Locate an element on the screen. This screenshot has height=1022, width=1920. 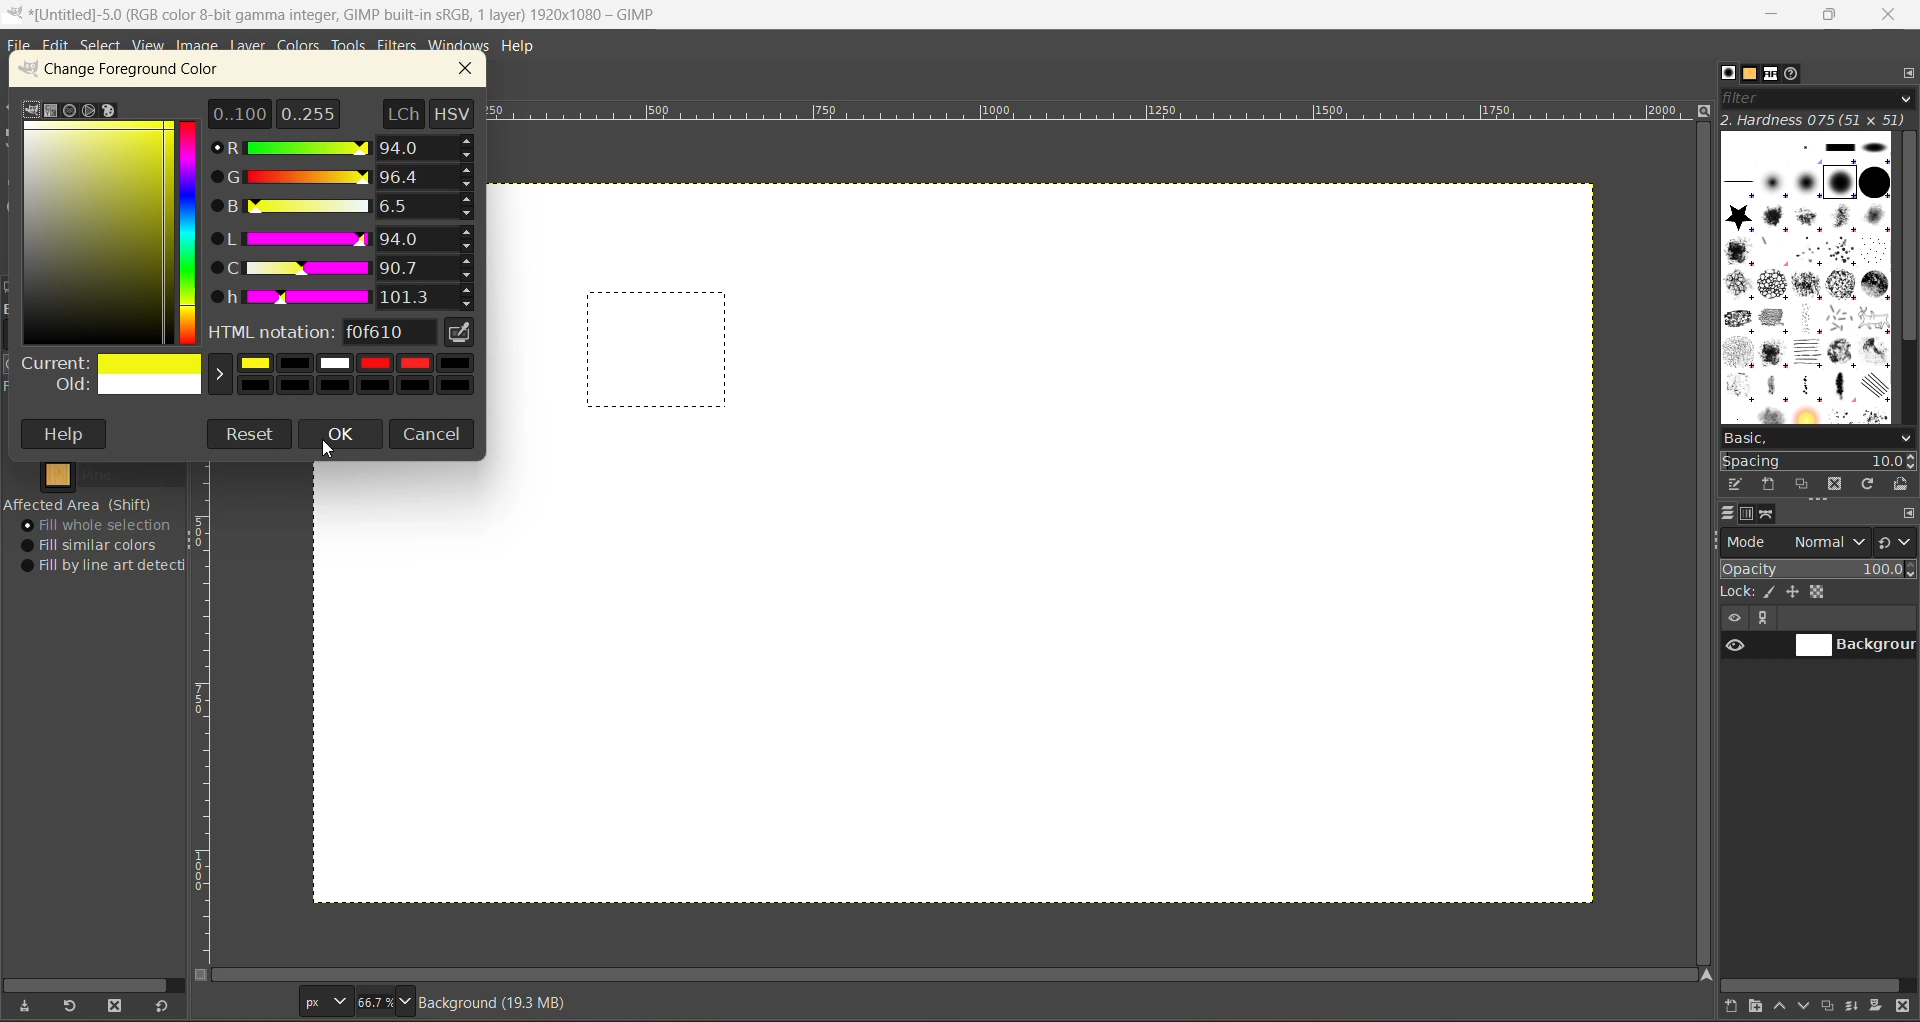
scroll bar is located at coordinates (959, 975).